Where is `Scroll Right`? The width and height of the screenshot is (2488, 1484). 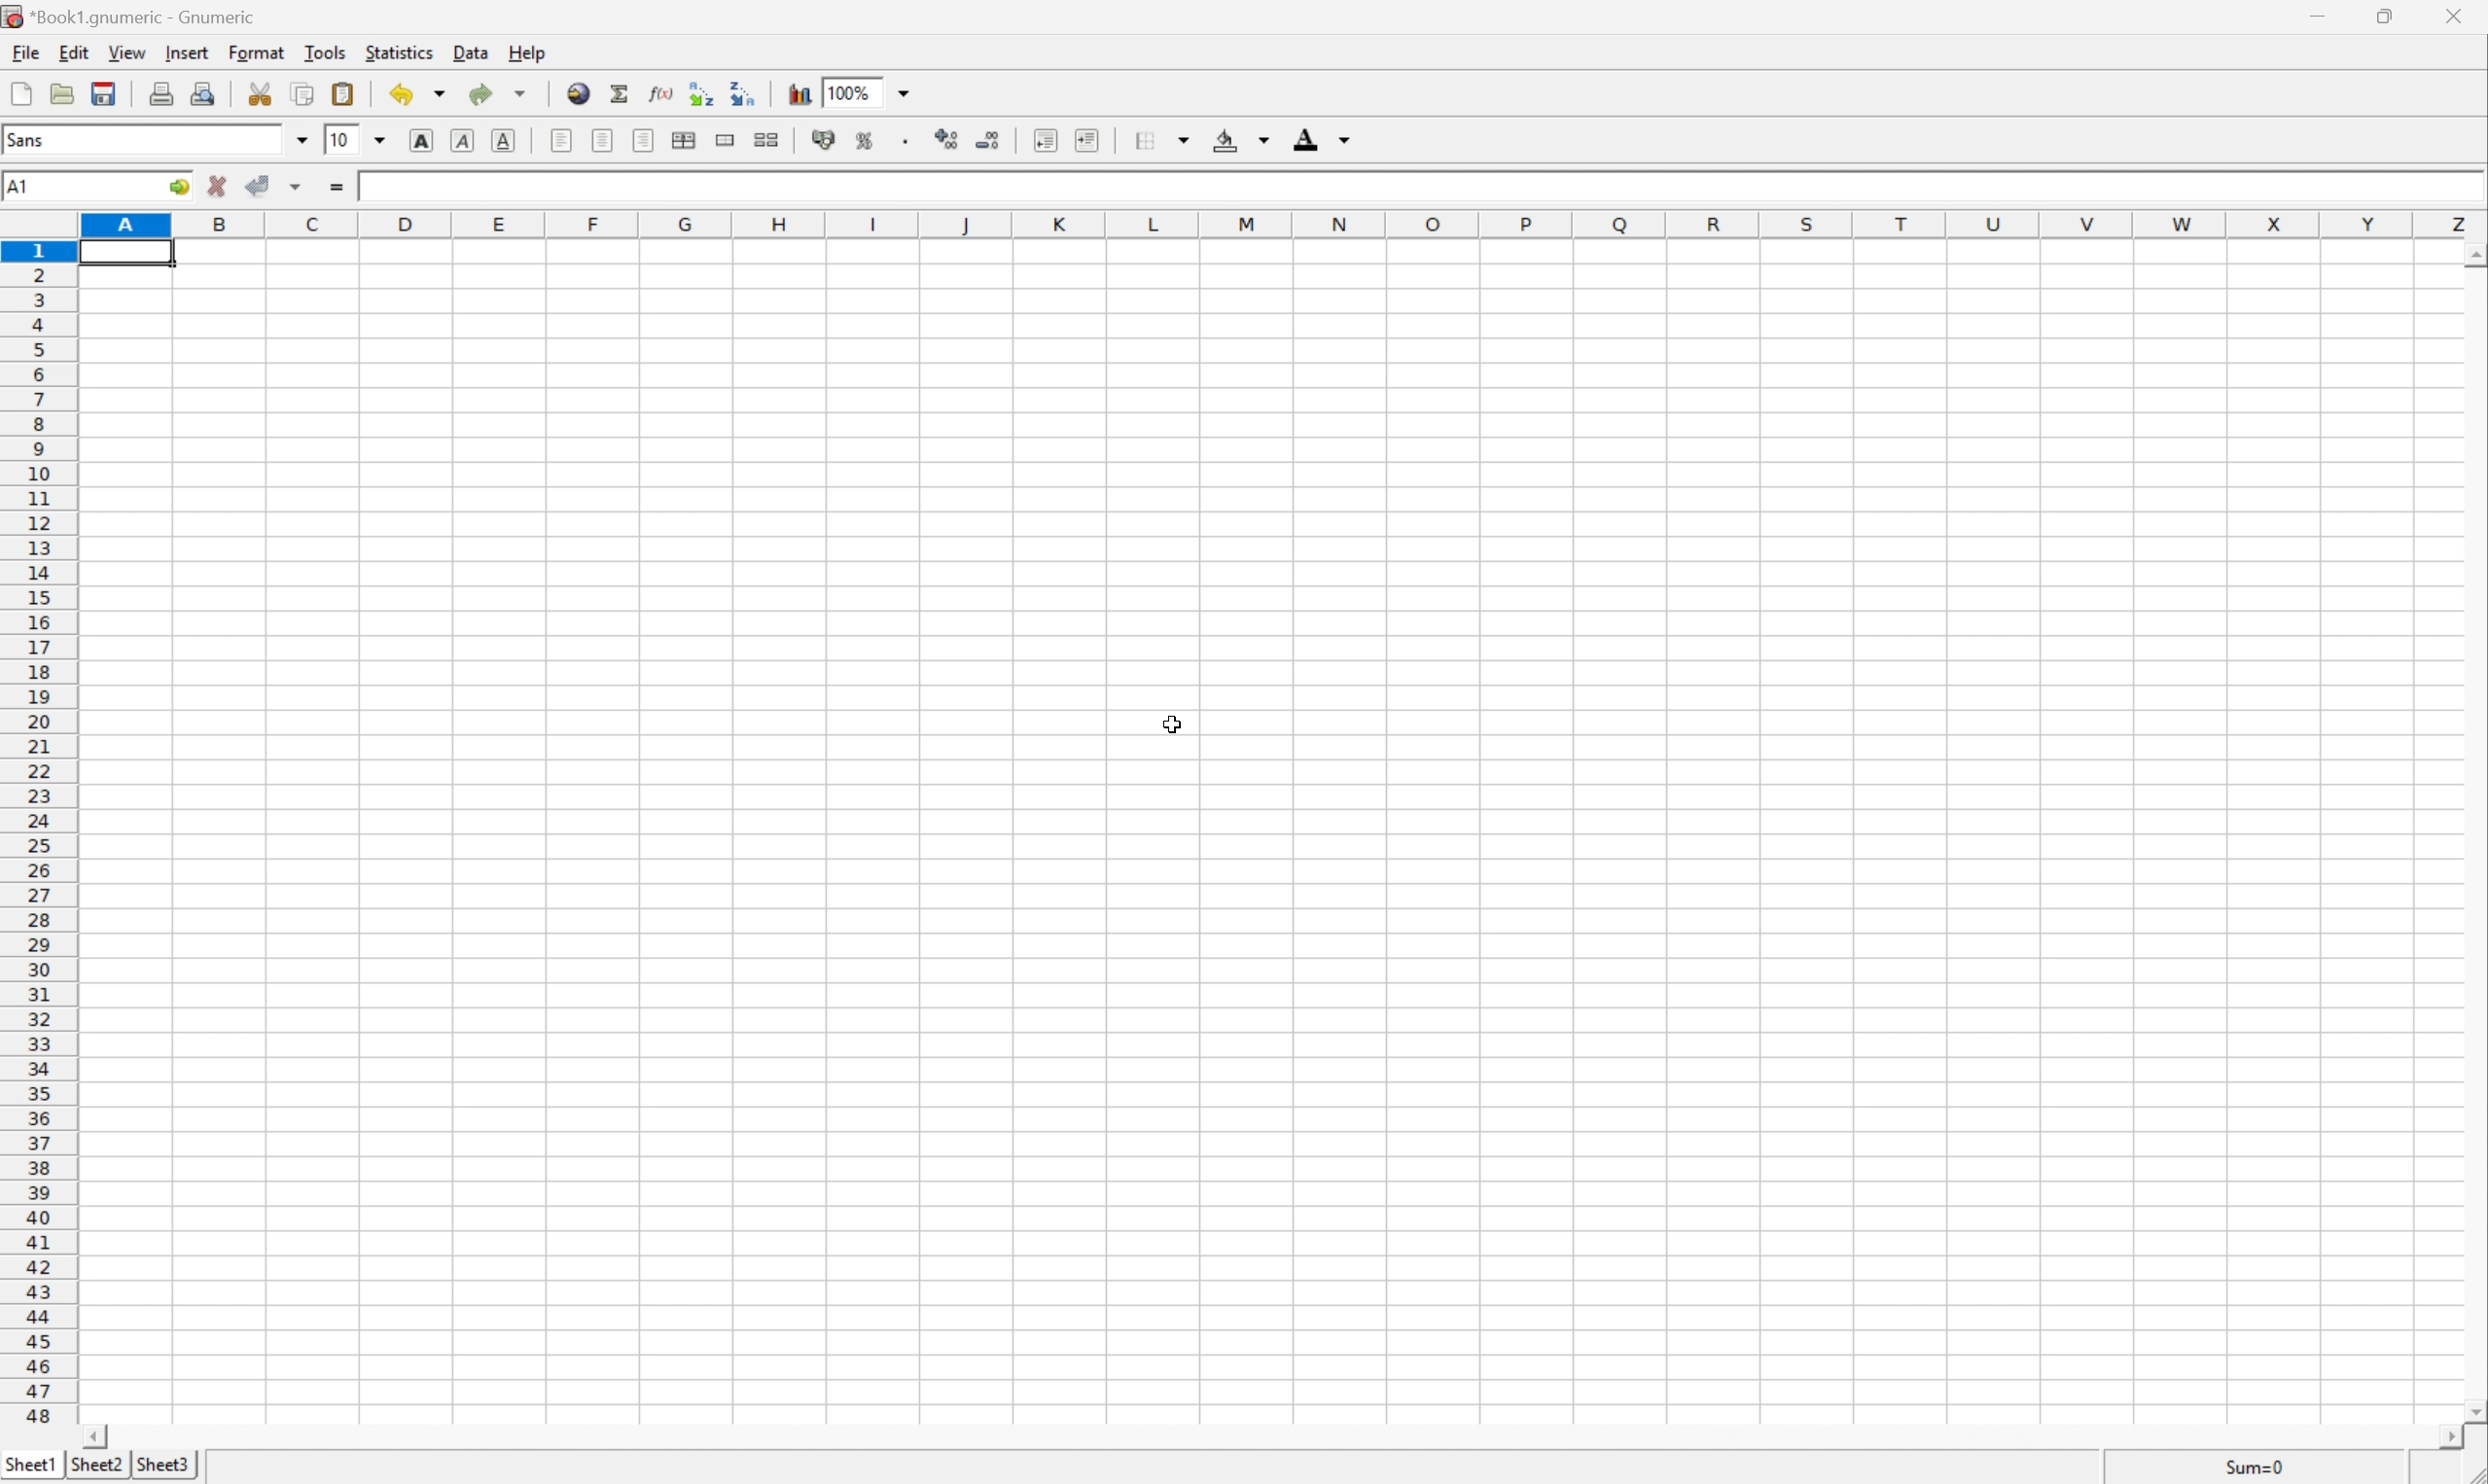 Scroll Right is located at coordinates (2437, 1437).